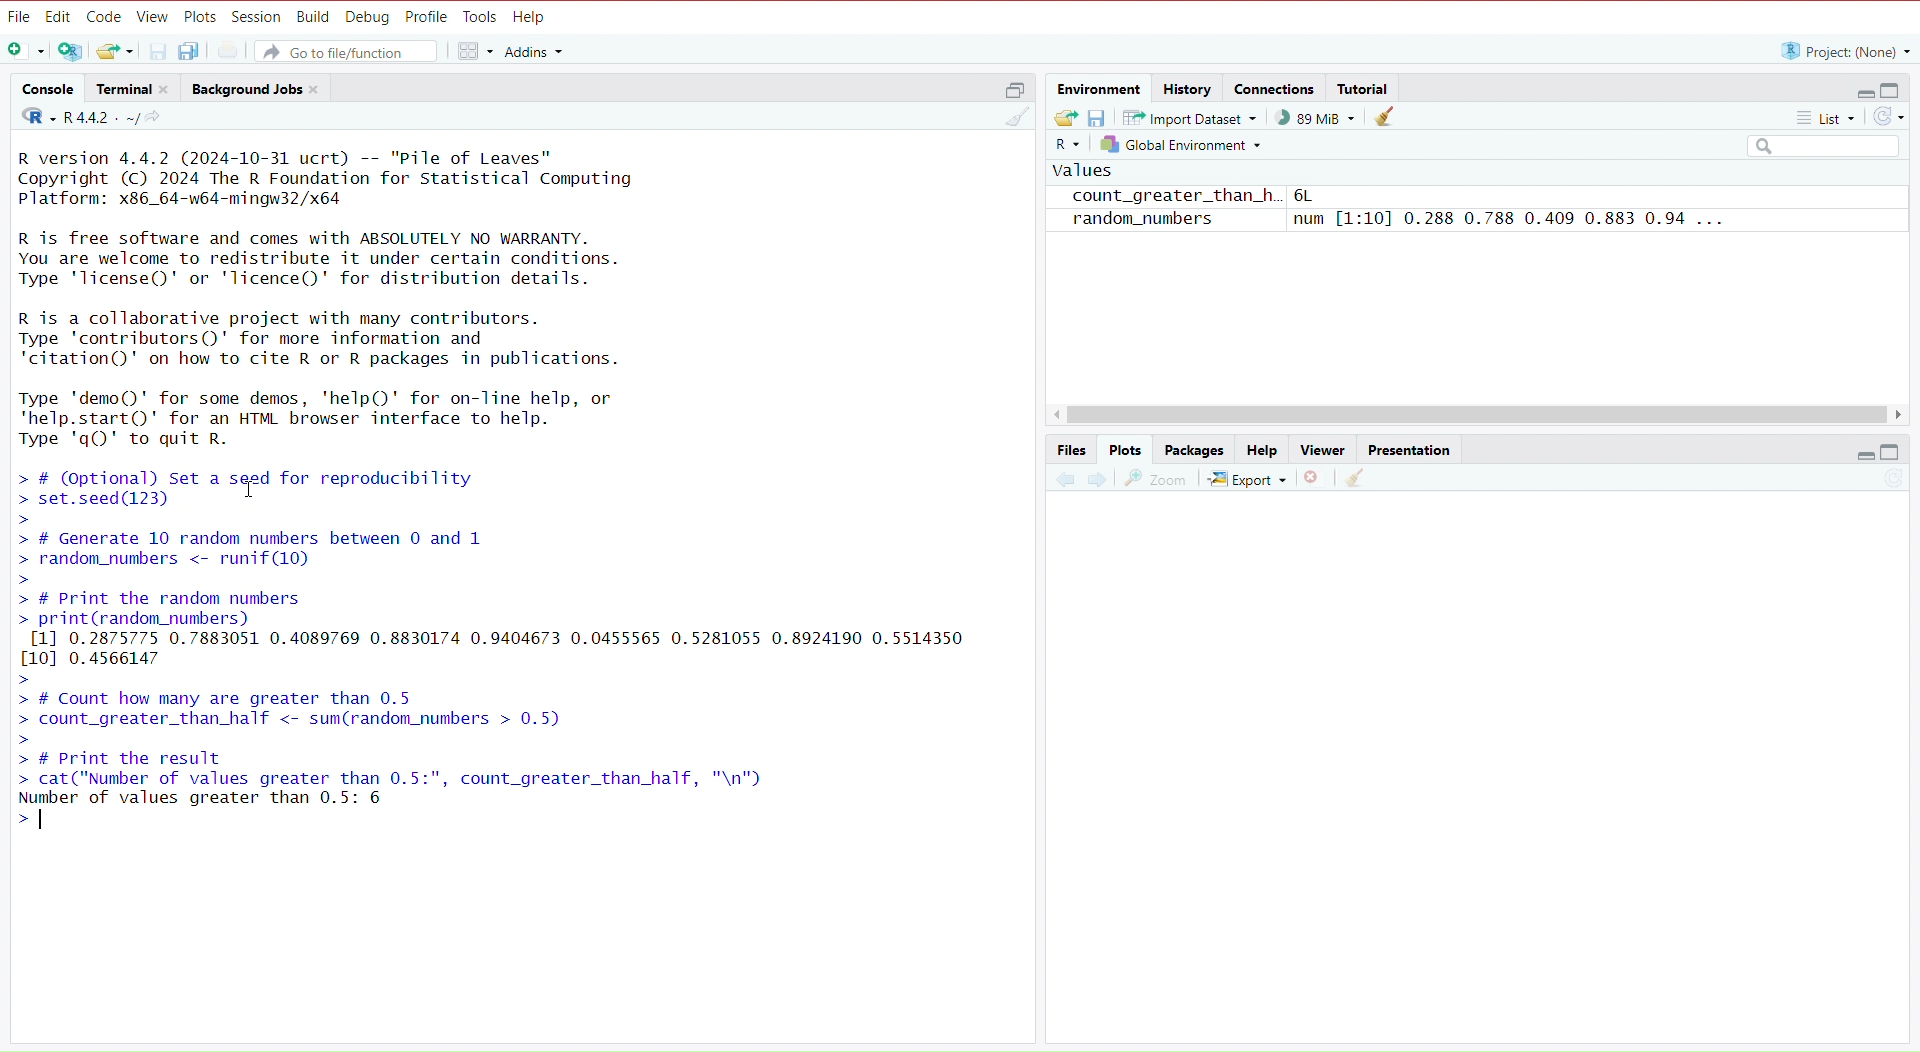 This screenshot has height=1052, width=1920. What do you see at coordinates (1193, 449) in the screenshot?
I see `Packages` at bounding box center [1193, 449].